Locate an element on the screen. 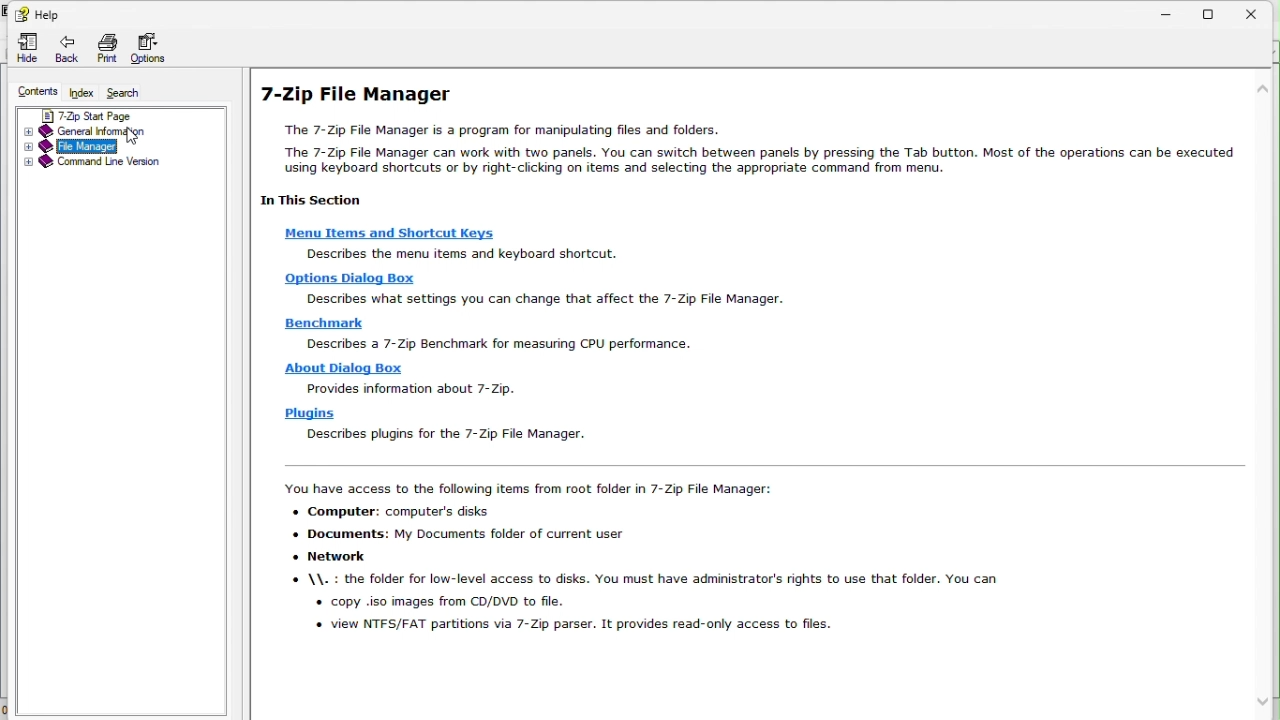 The height and width of the screenshot is (720, 1280). Contents  is located at coordinates (33, 91).